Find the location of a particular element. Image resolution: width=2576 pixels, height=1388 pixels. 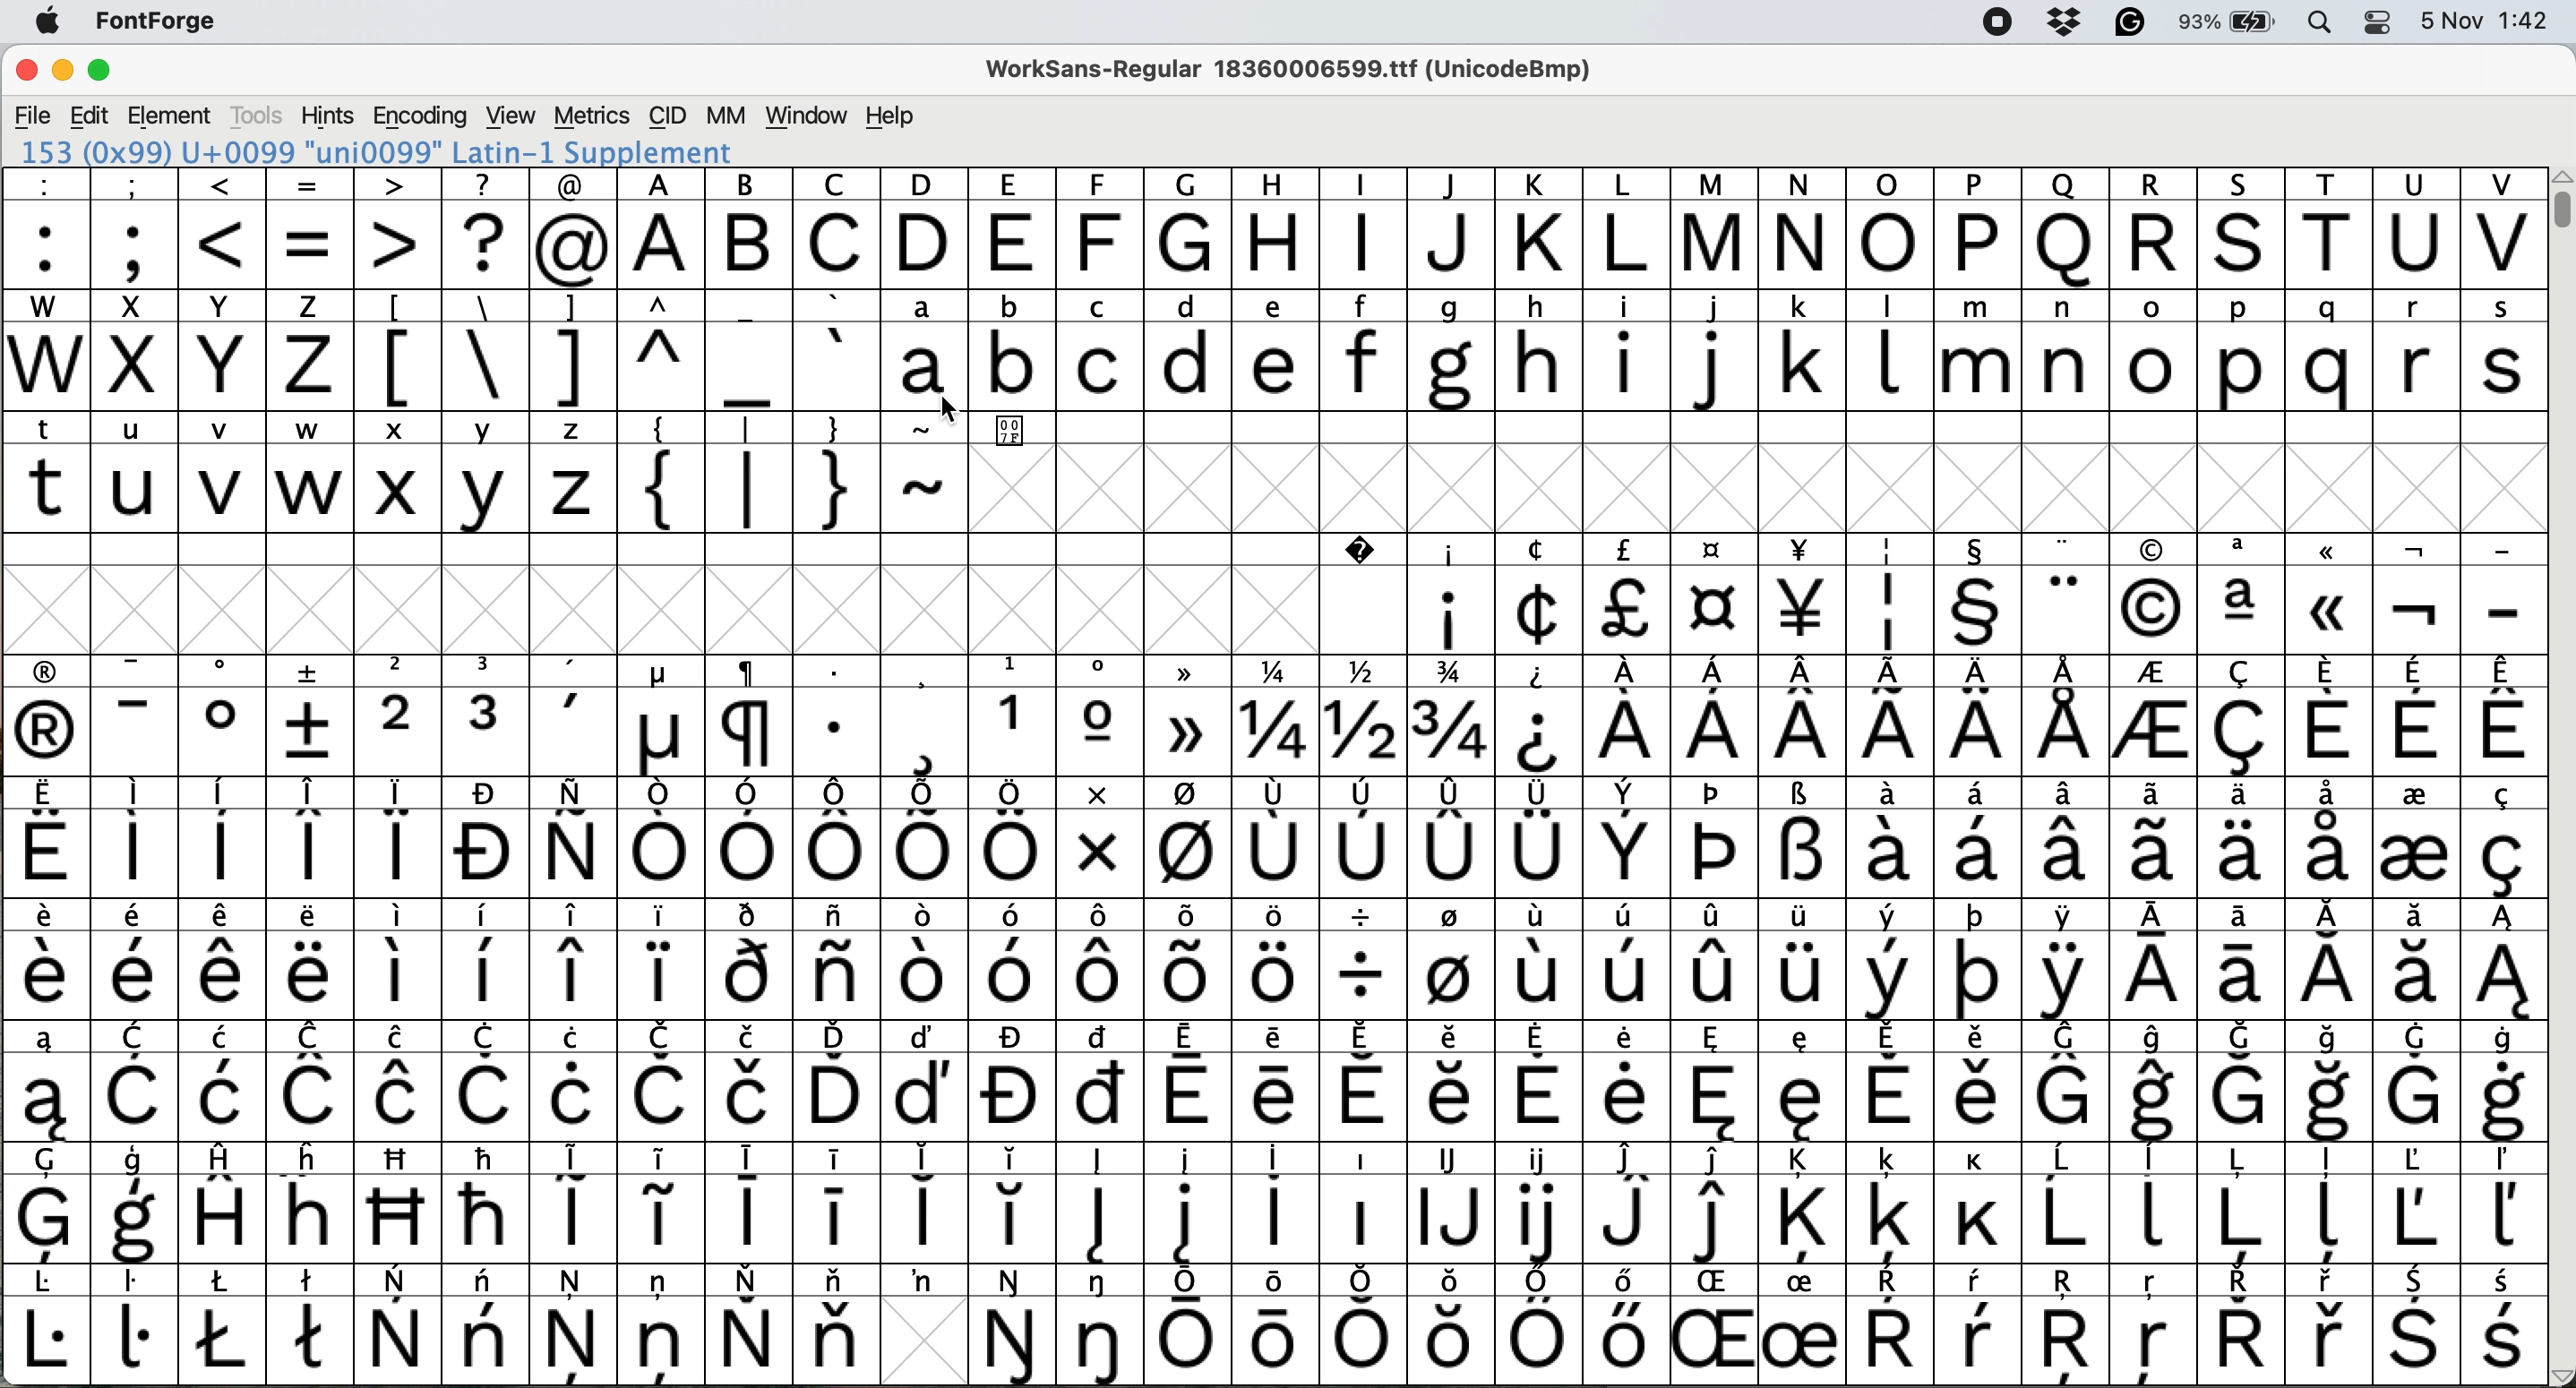

symbol is located at coordinates (2070, 837).